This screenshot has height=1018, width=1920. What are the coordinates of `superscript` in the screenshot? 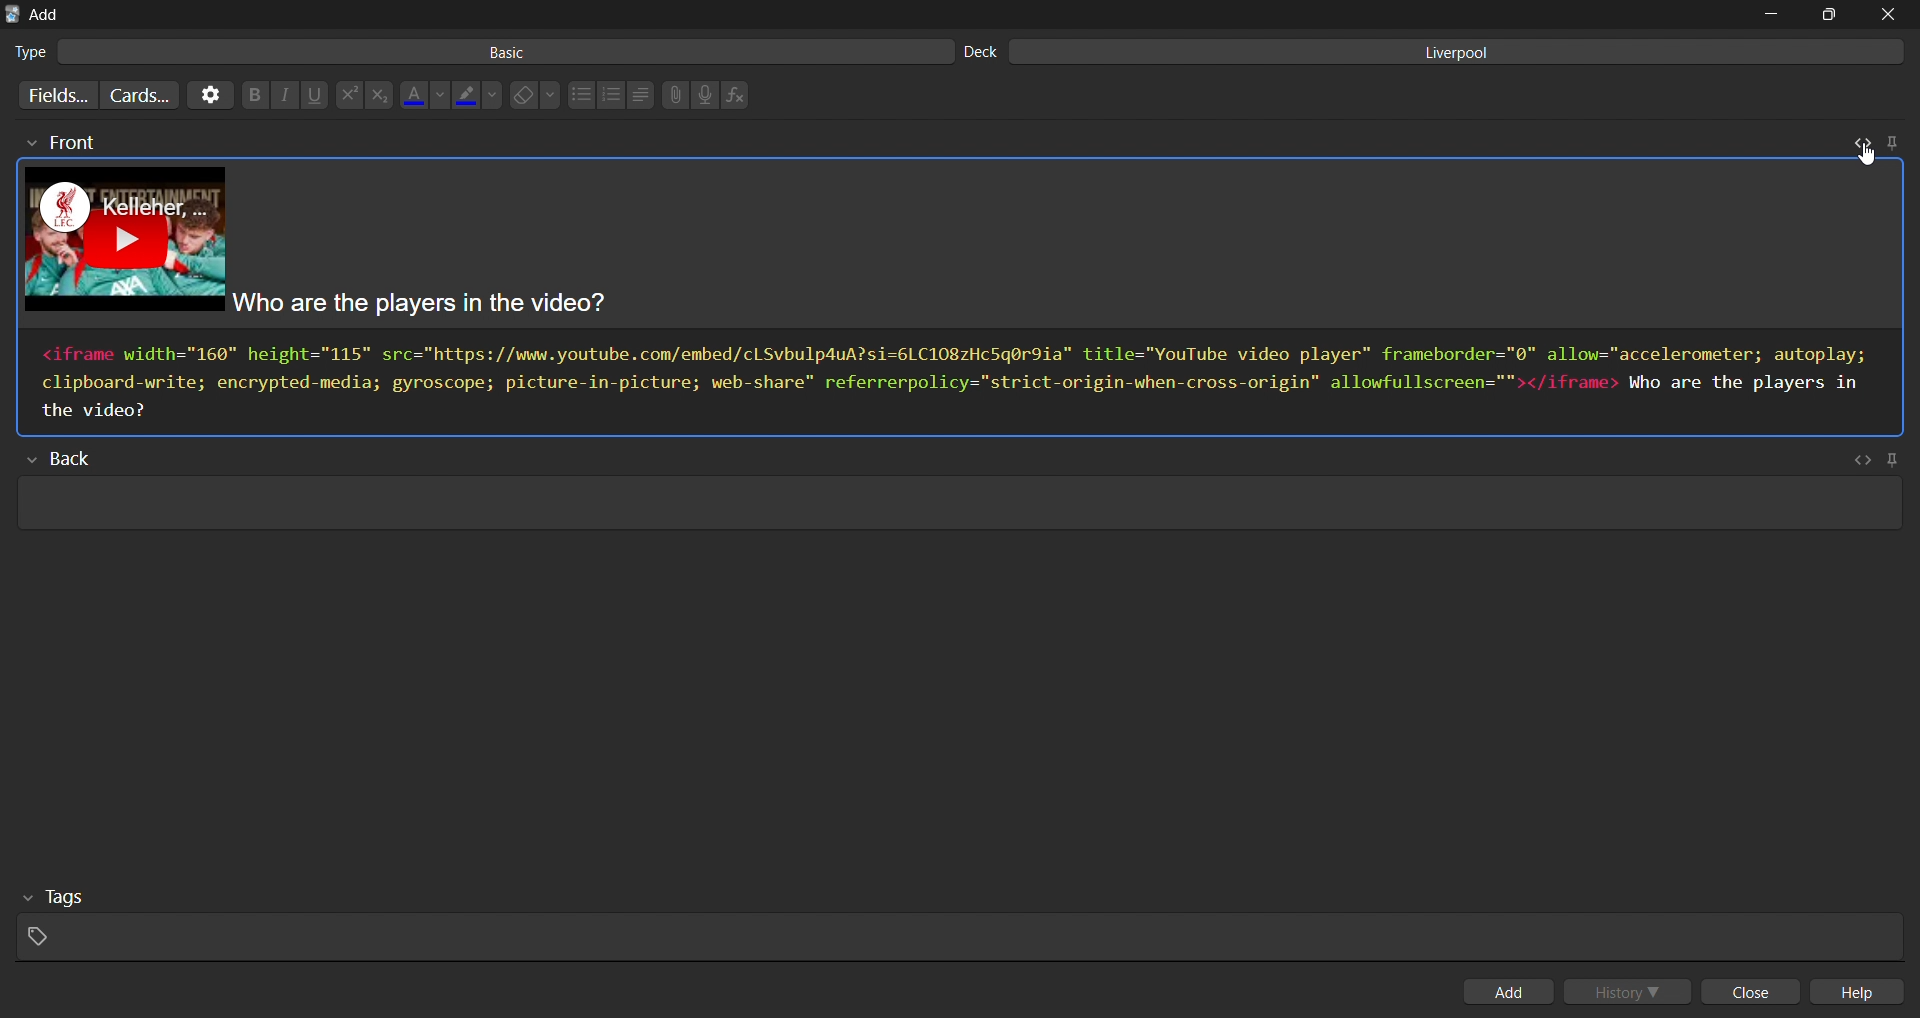 It's located at (347, 96).